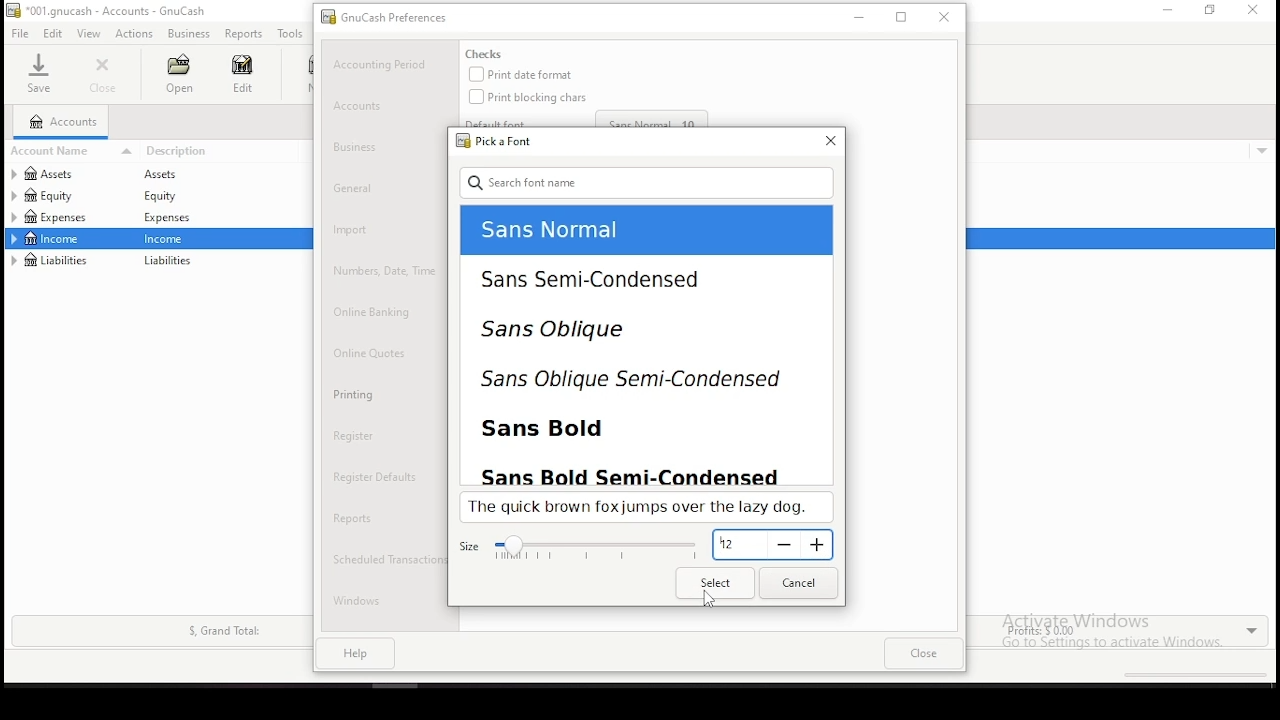 Image resolution: width=1280 pixels, height=720 pixels. Describe the element at coordinates (168, 262) in the screenshot. I see `liabilities` at that location.